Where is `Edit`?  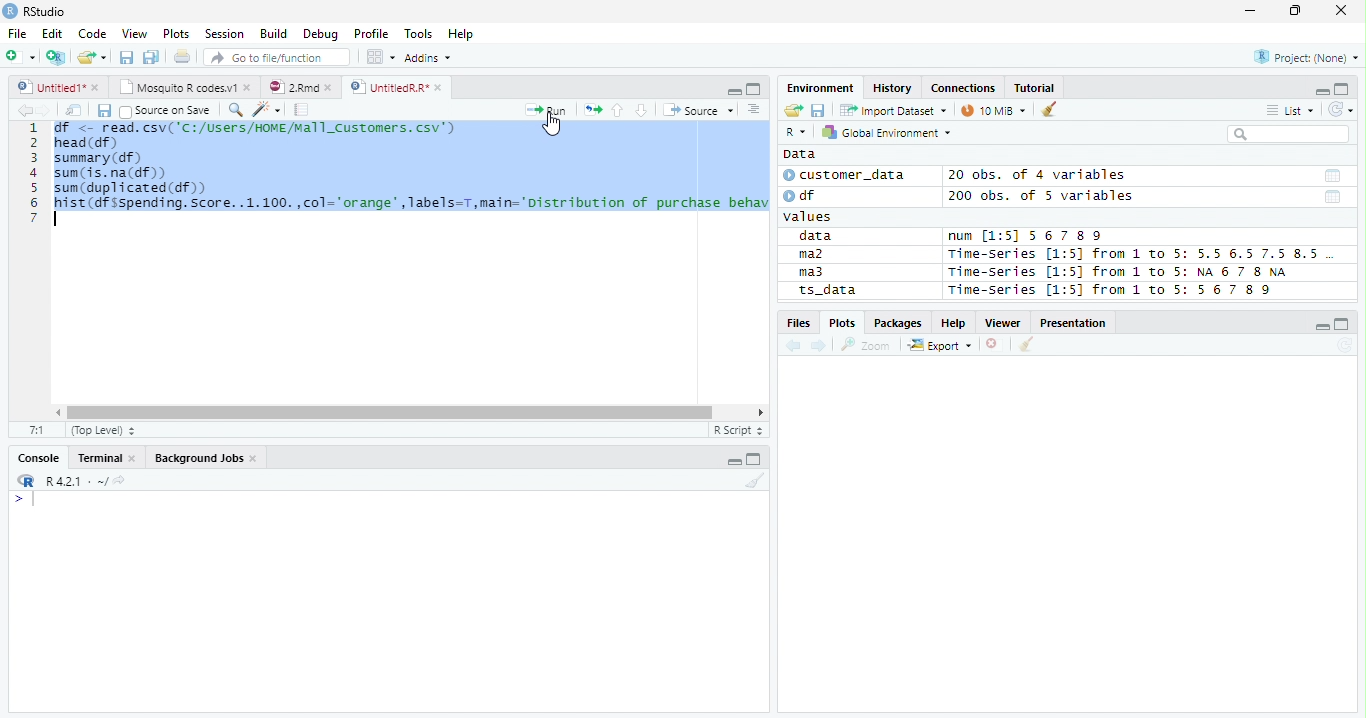
Edit is located at coordinates (51, 32).